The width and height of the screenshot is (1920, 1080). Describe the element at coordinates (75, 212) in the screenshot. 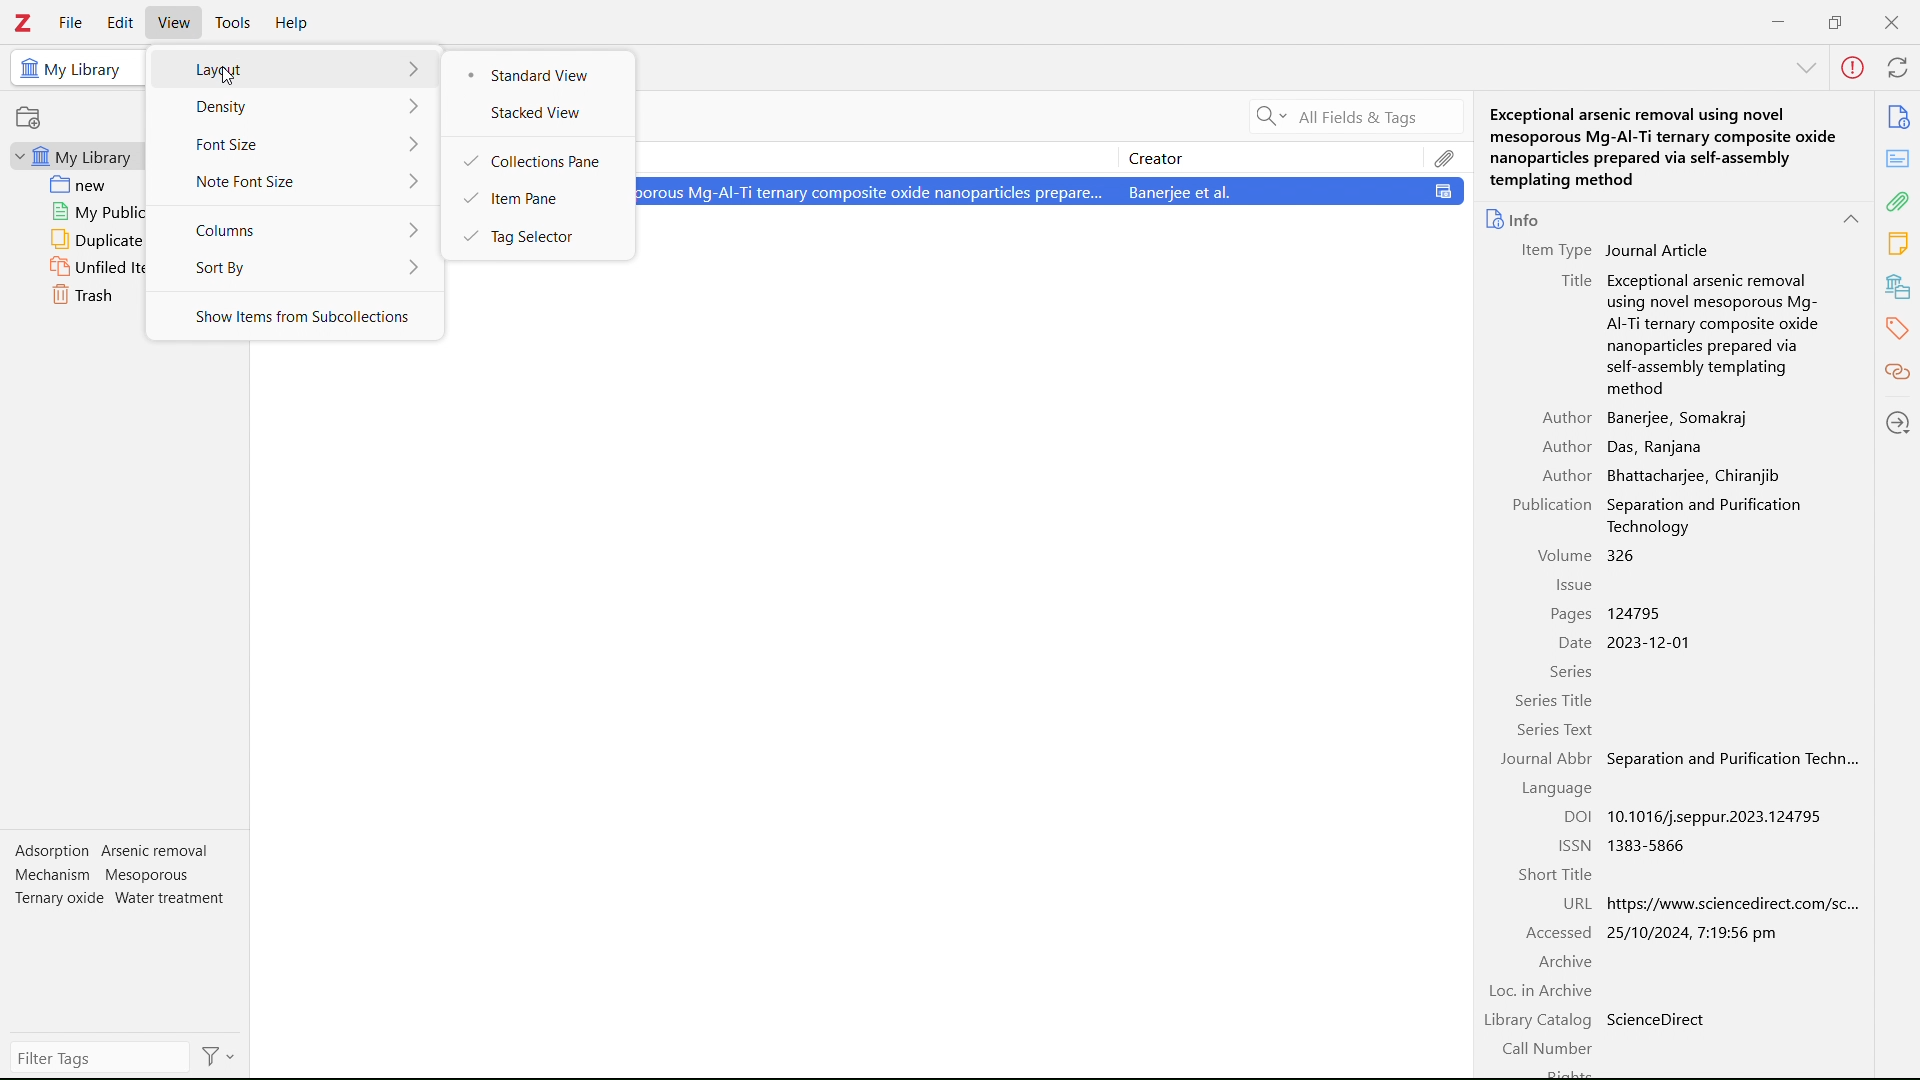

I see `my publications` at that location.